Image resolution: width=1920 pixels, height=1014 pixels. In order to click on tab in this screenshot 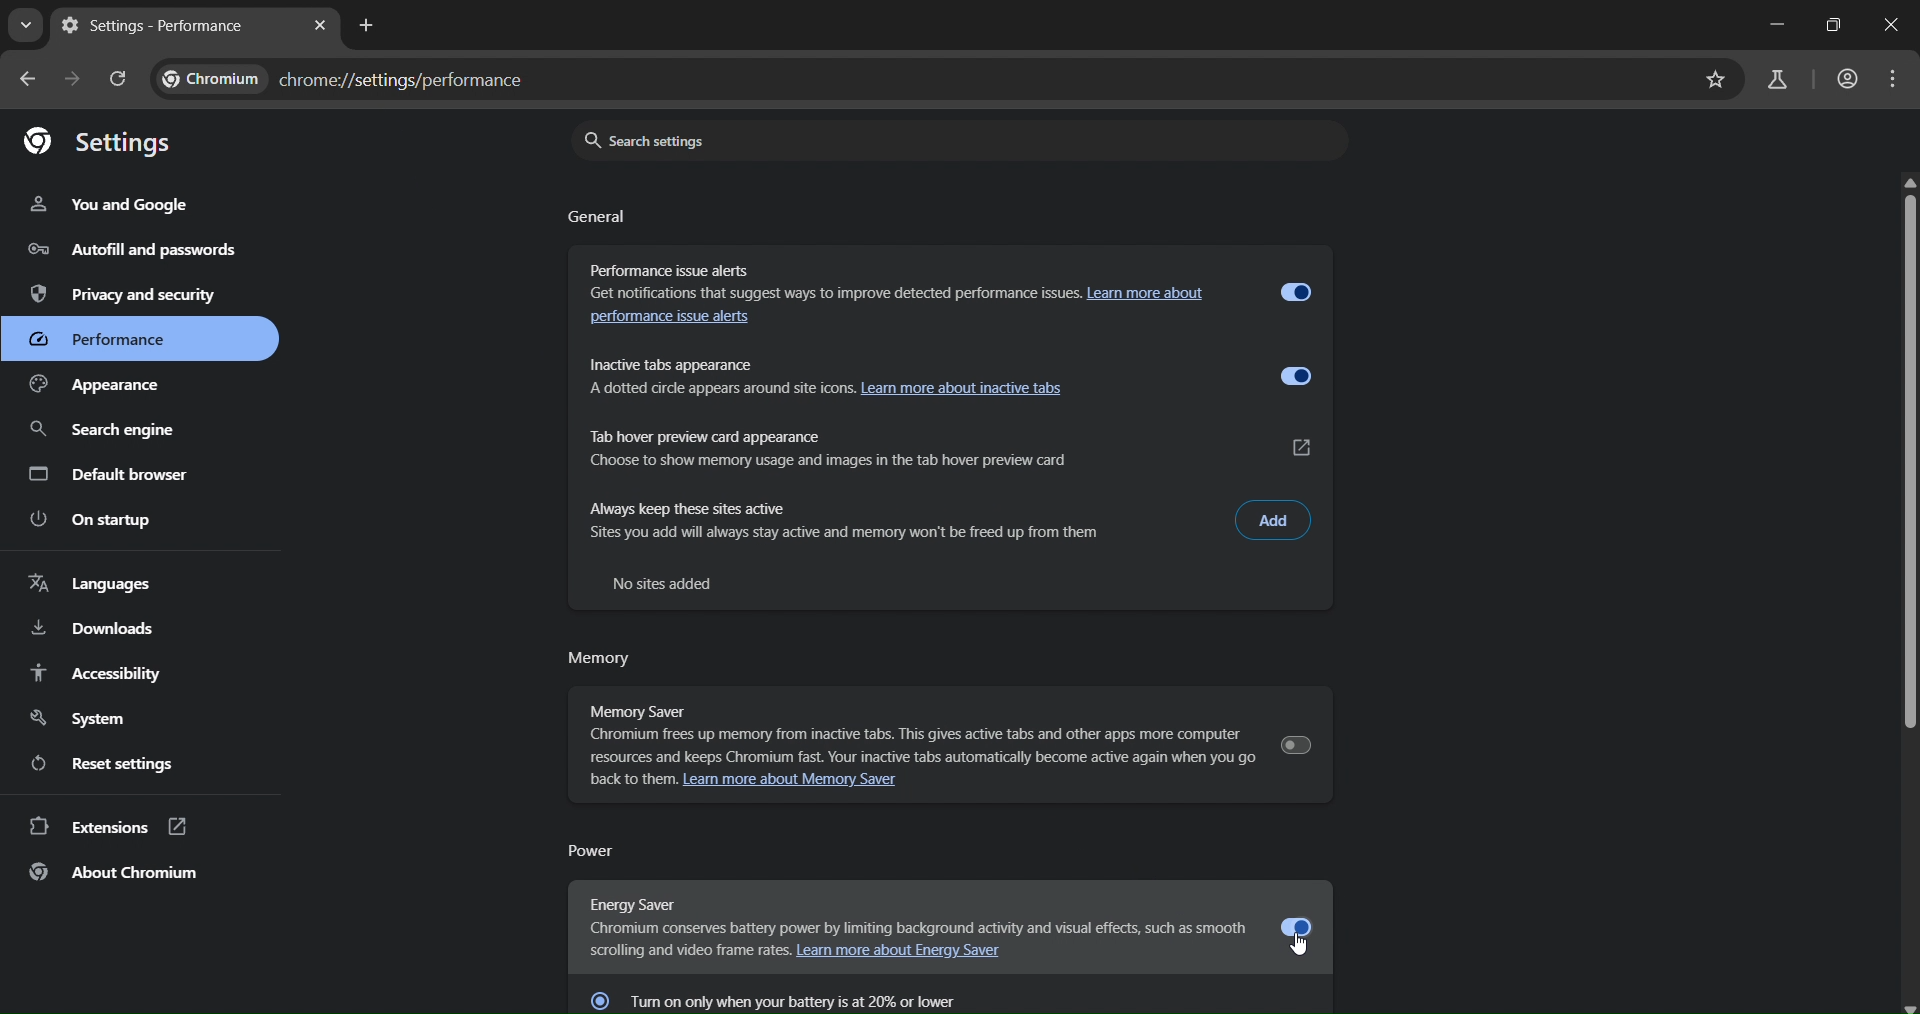, I will do `click(173, 27)`.